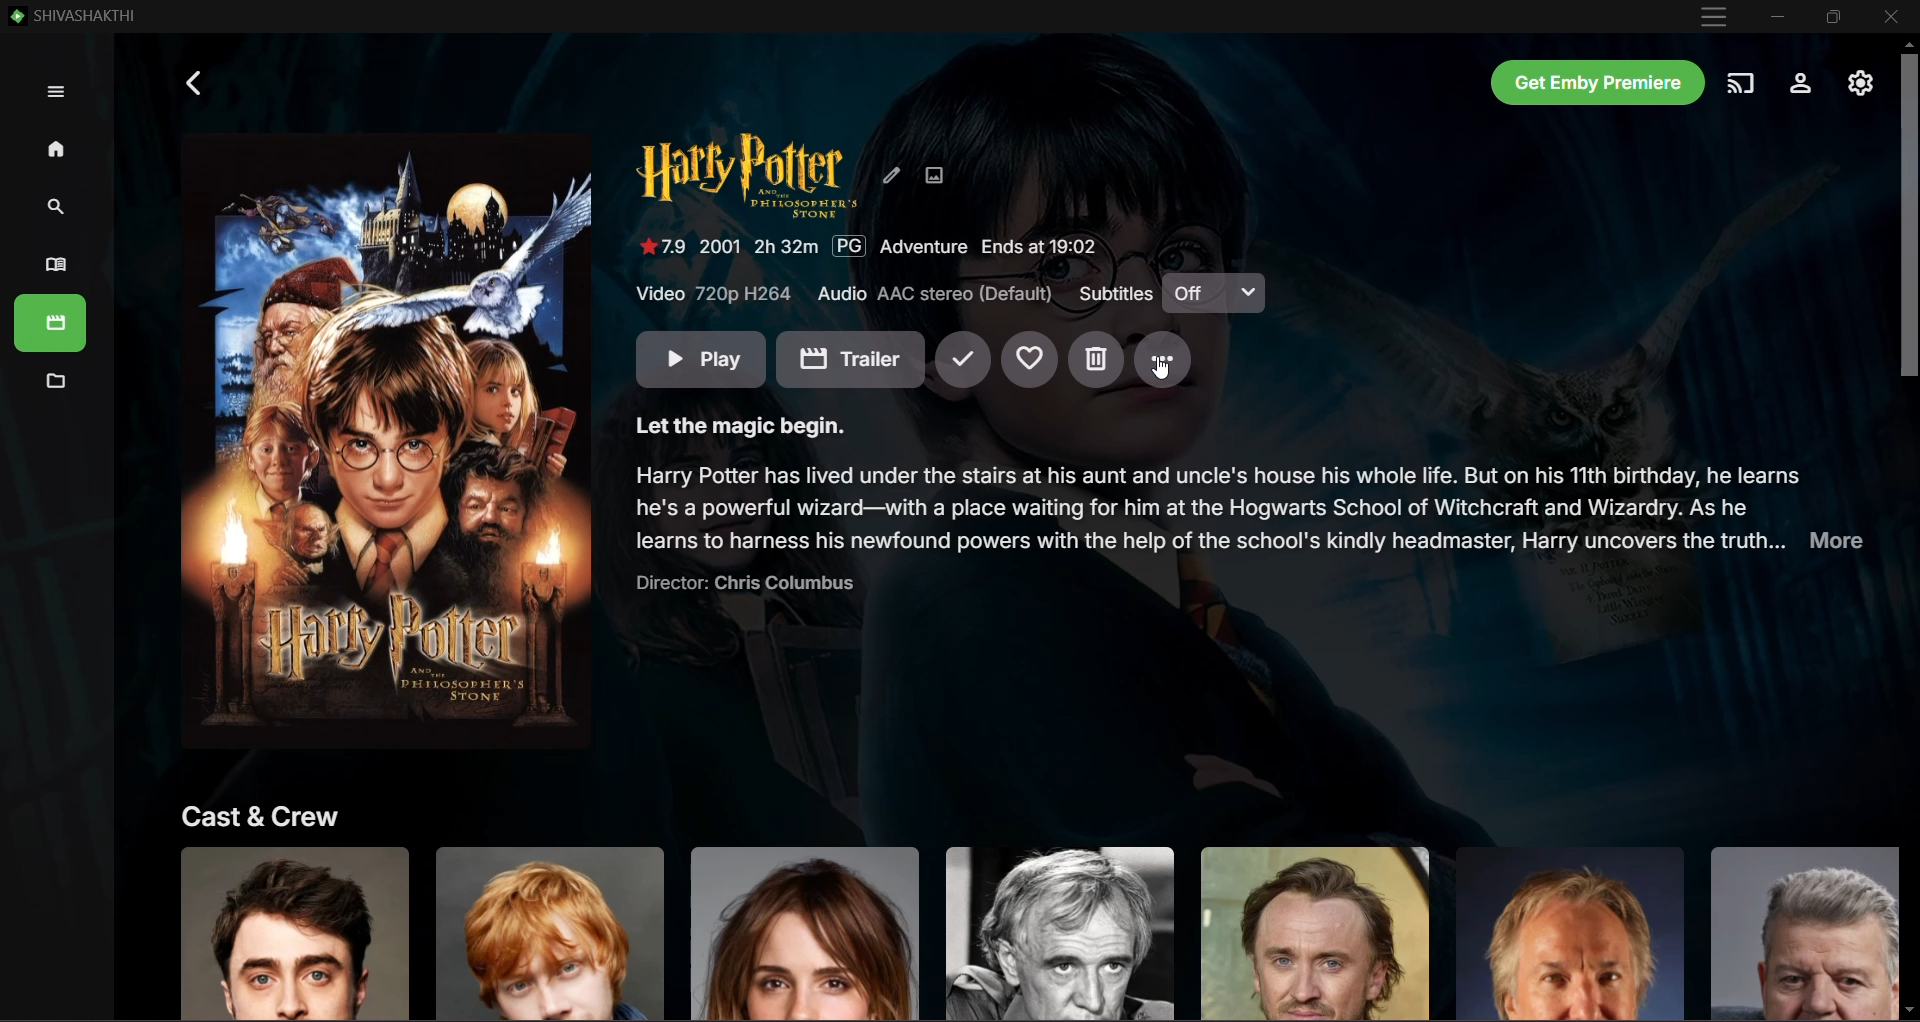 This screenshot has width=1920, height=1022. I want to click on Trailer, so click(850, 359).